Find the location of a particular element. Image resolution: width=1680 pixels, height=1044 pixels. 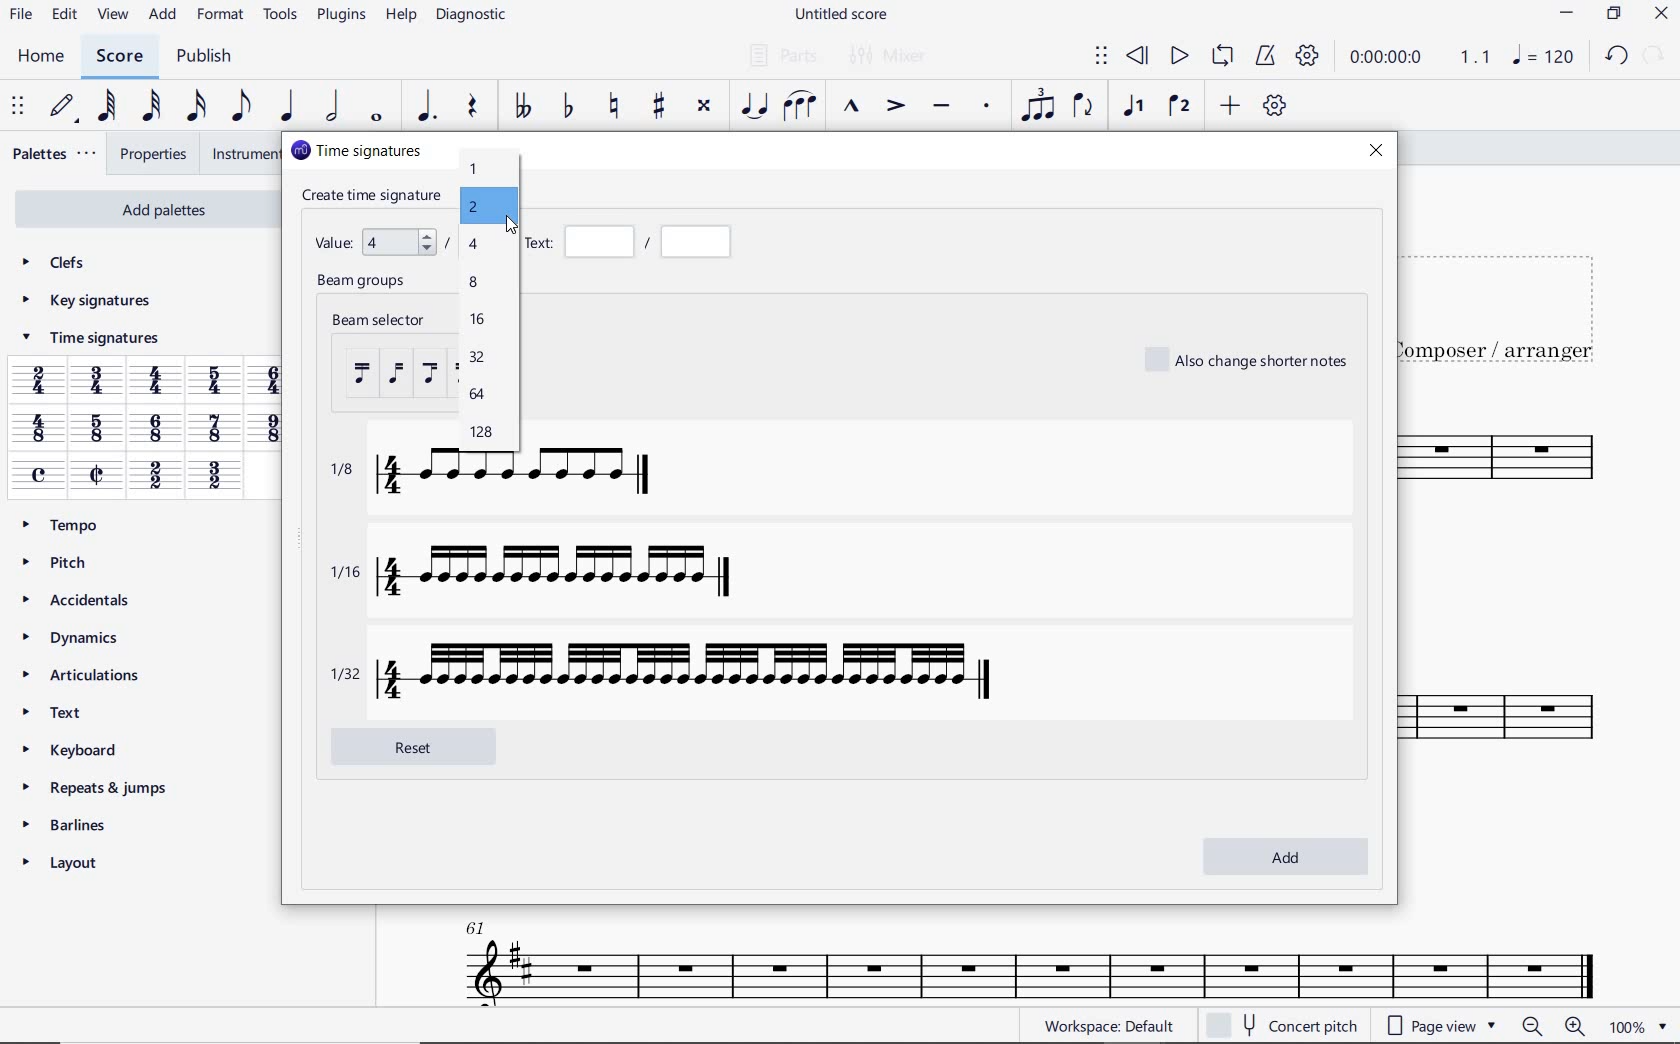

LOOP PLAYBACK is located at coordinates (1221, 57).